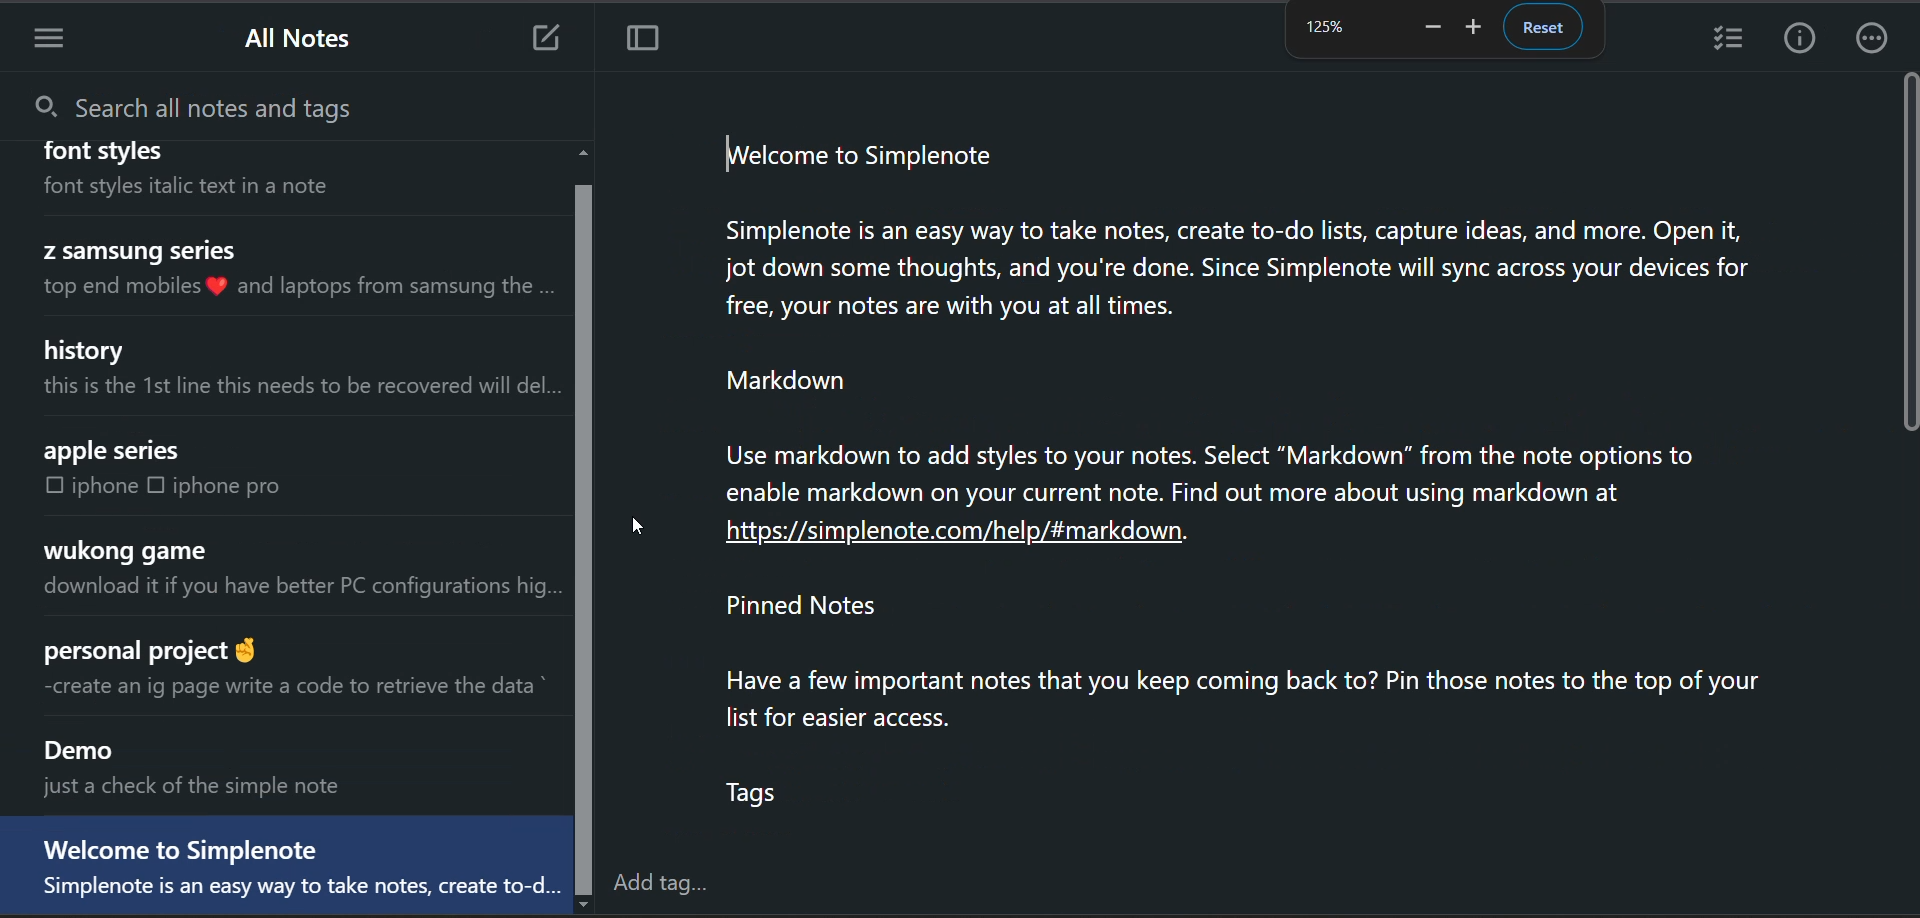 This screenshot has width=1920, height=918. I want to click on Welcome to Simplenote, so click(187, 848).